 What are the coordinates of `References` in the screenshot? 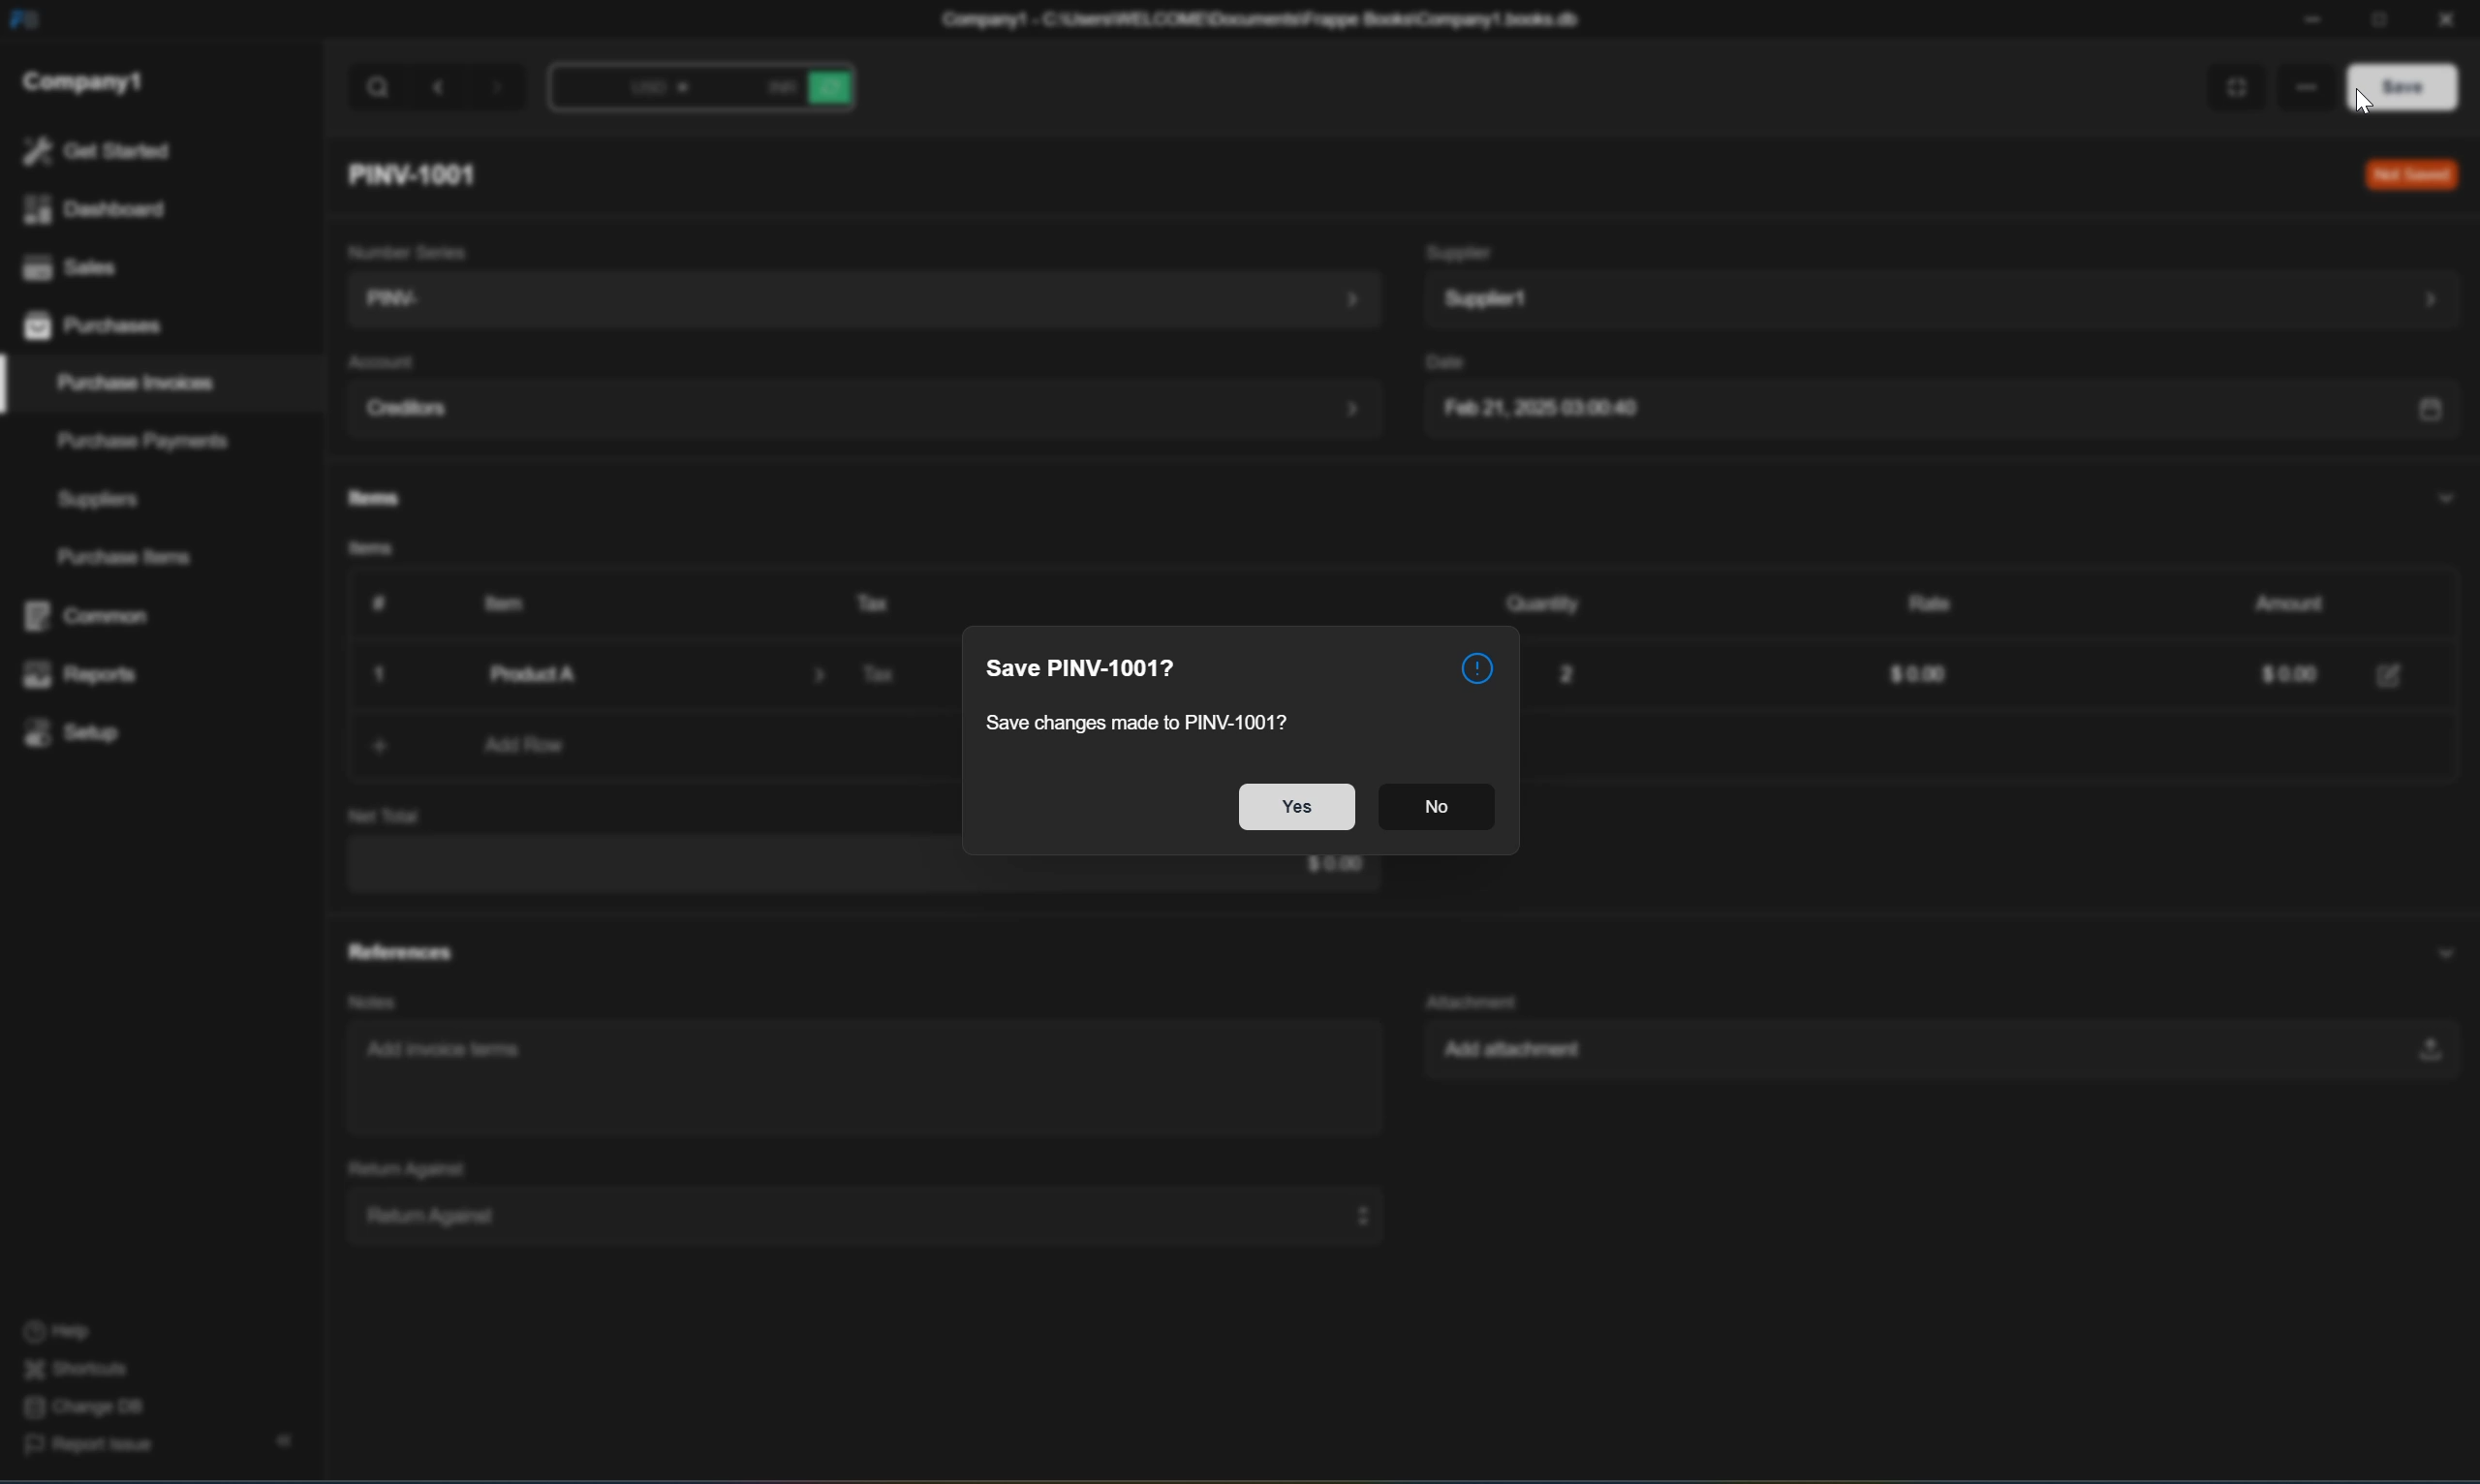 It's located at (399, 951).